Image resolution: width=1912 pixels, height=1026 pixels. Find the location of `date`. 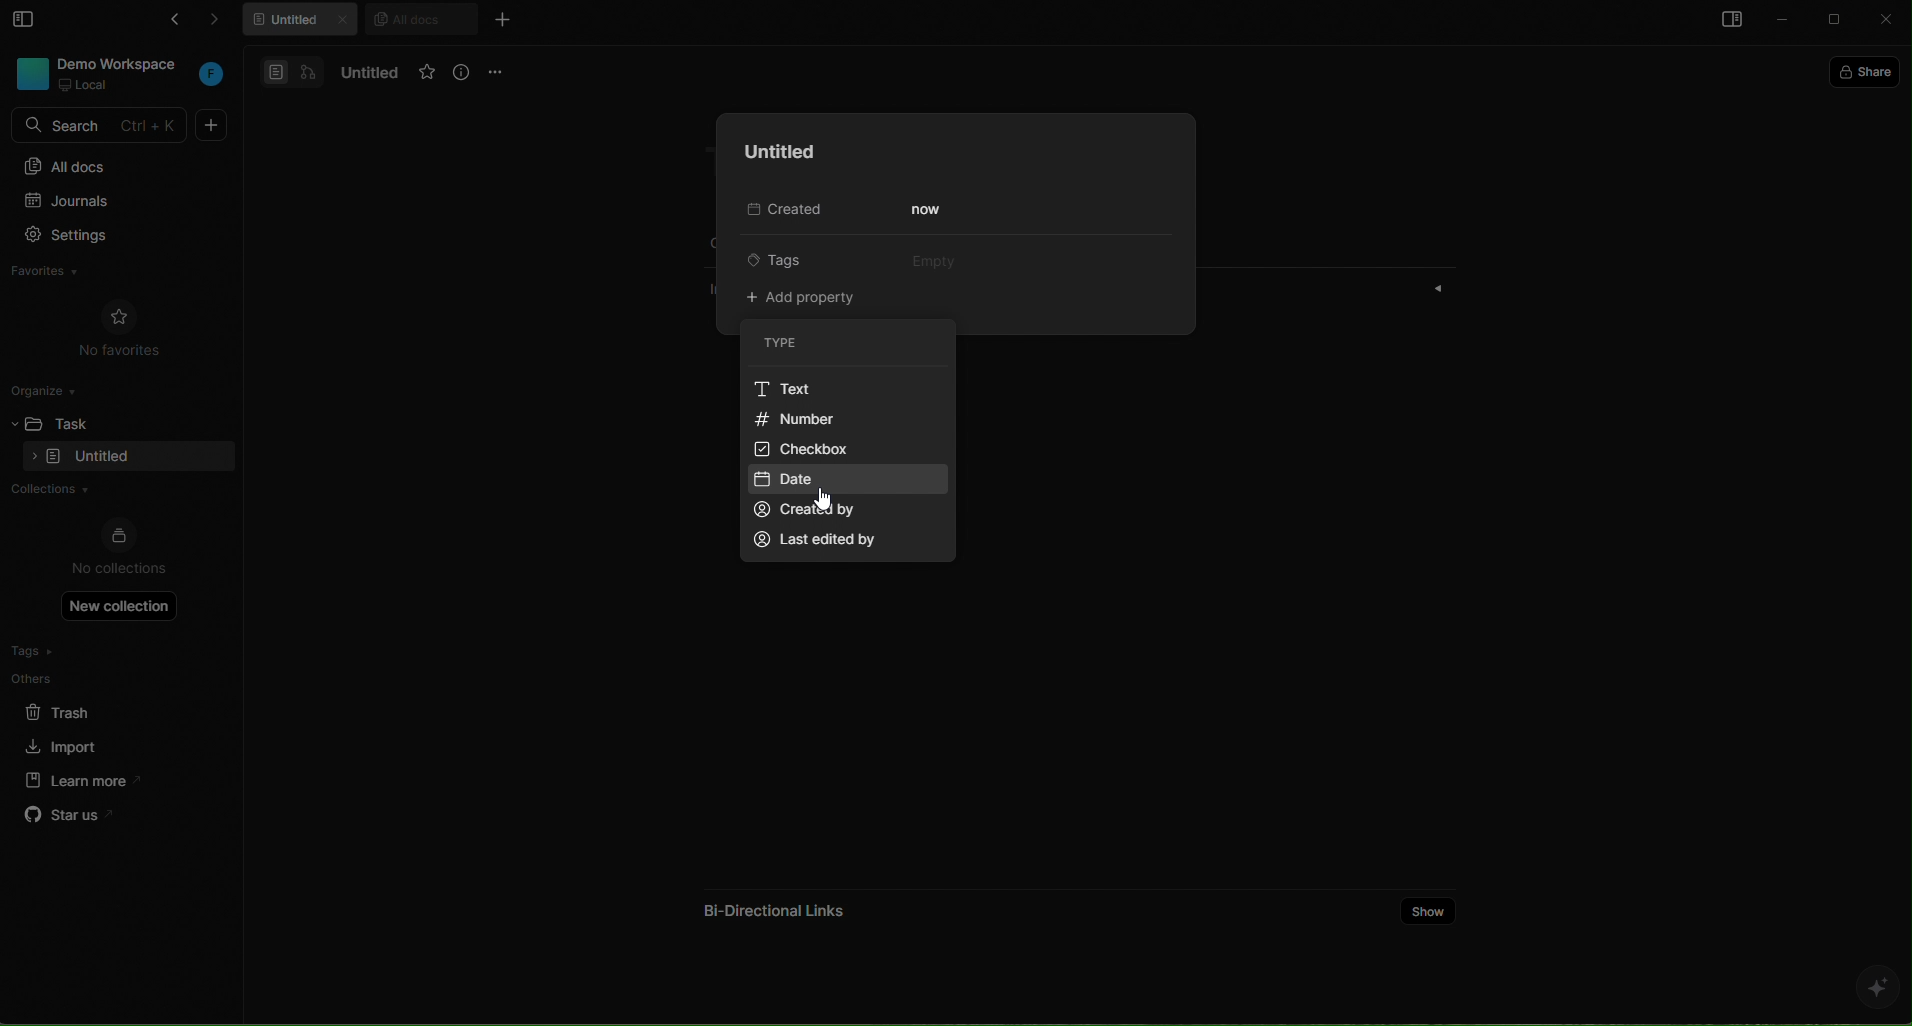

date is located at coordinates (812, 480).